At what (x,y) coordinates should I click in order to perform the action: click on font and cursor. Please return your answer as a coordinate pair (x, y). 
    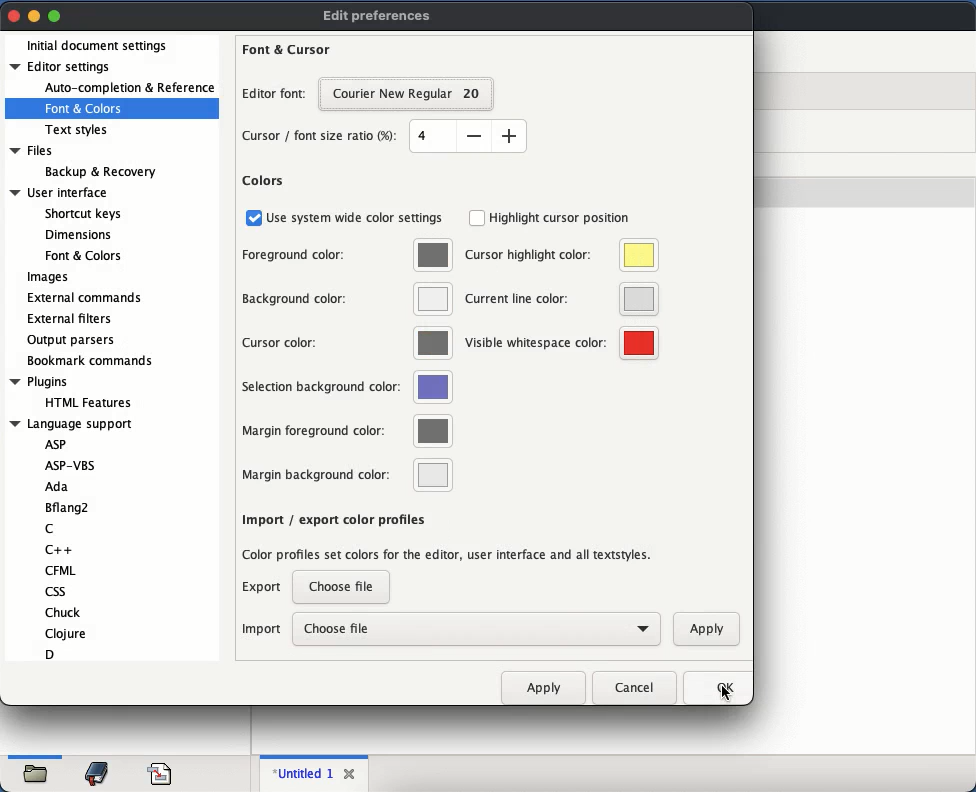
    Looking at the image, I should click on (286, 52).